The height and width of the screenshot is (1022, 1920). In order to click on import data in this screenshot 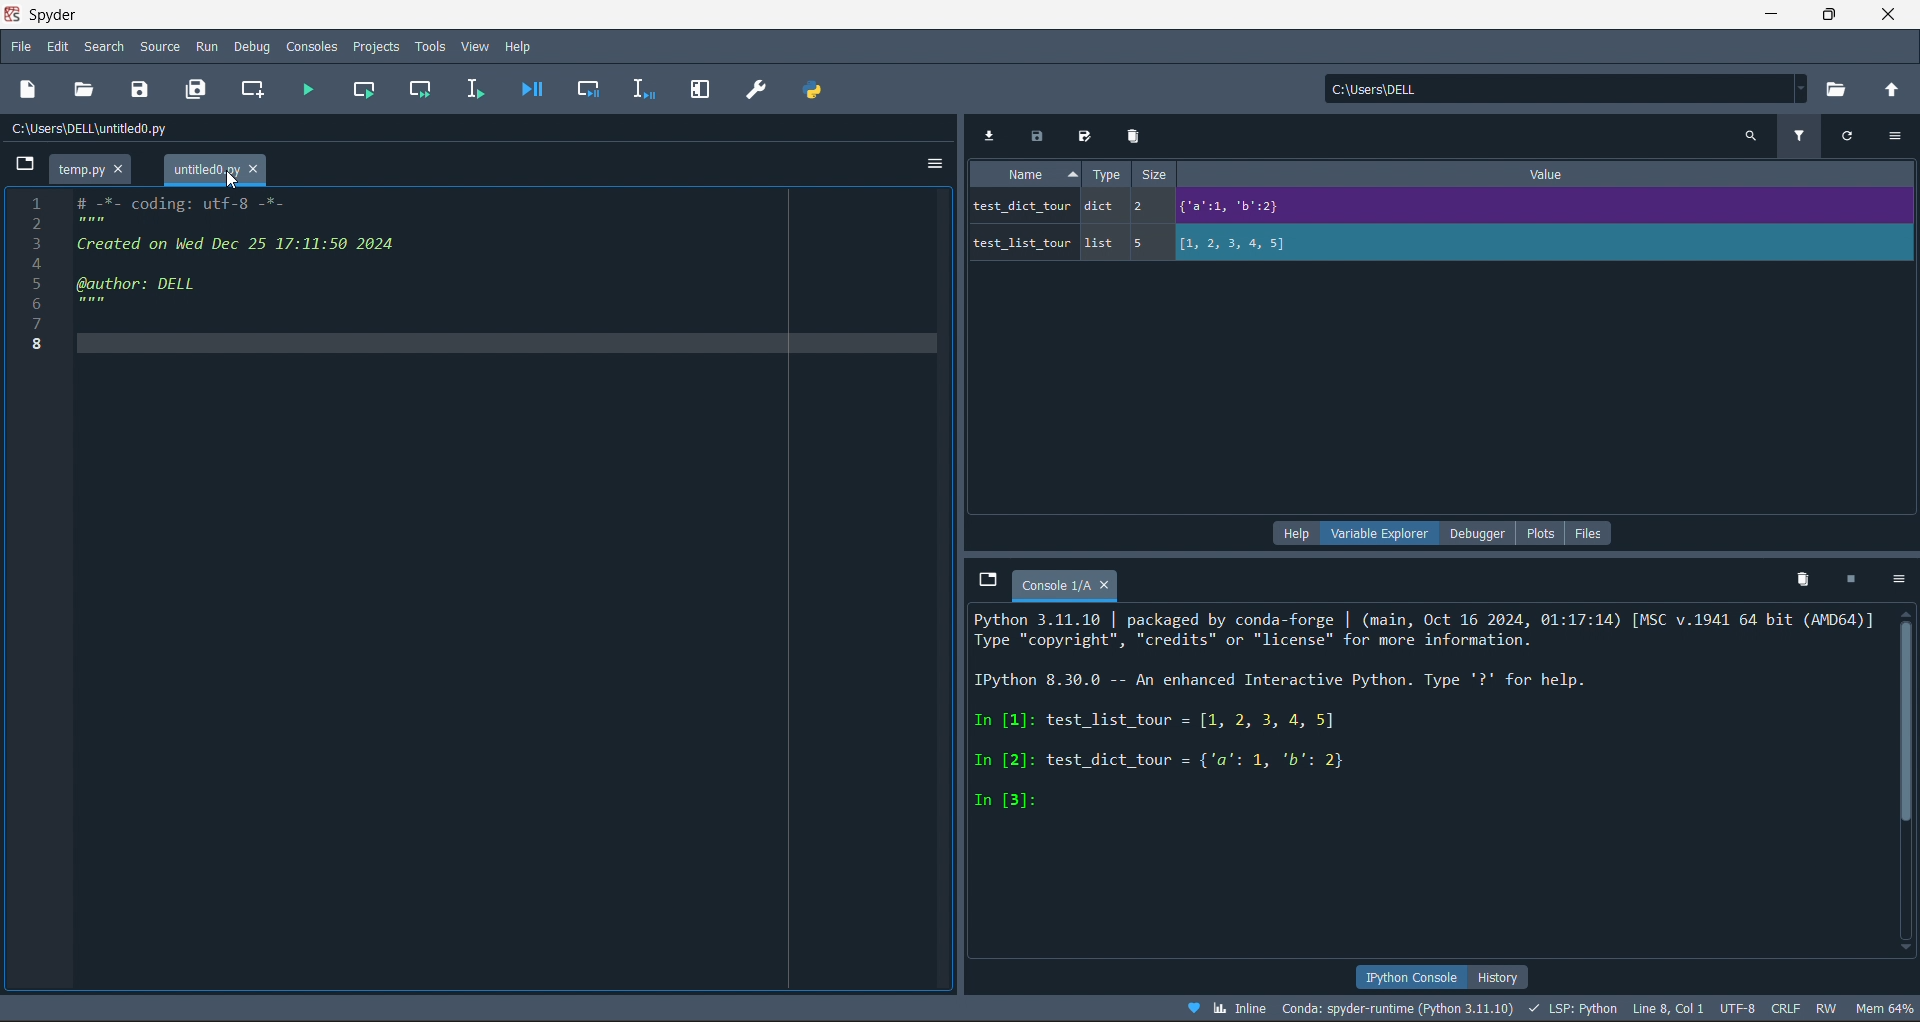, I will do `click(988, 131)`.